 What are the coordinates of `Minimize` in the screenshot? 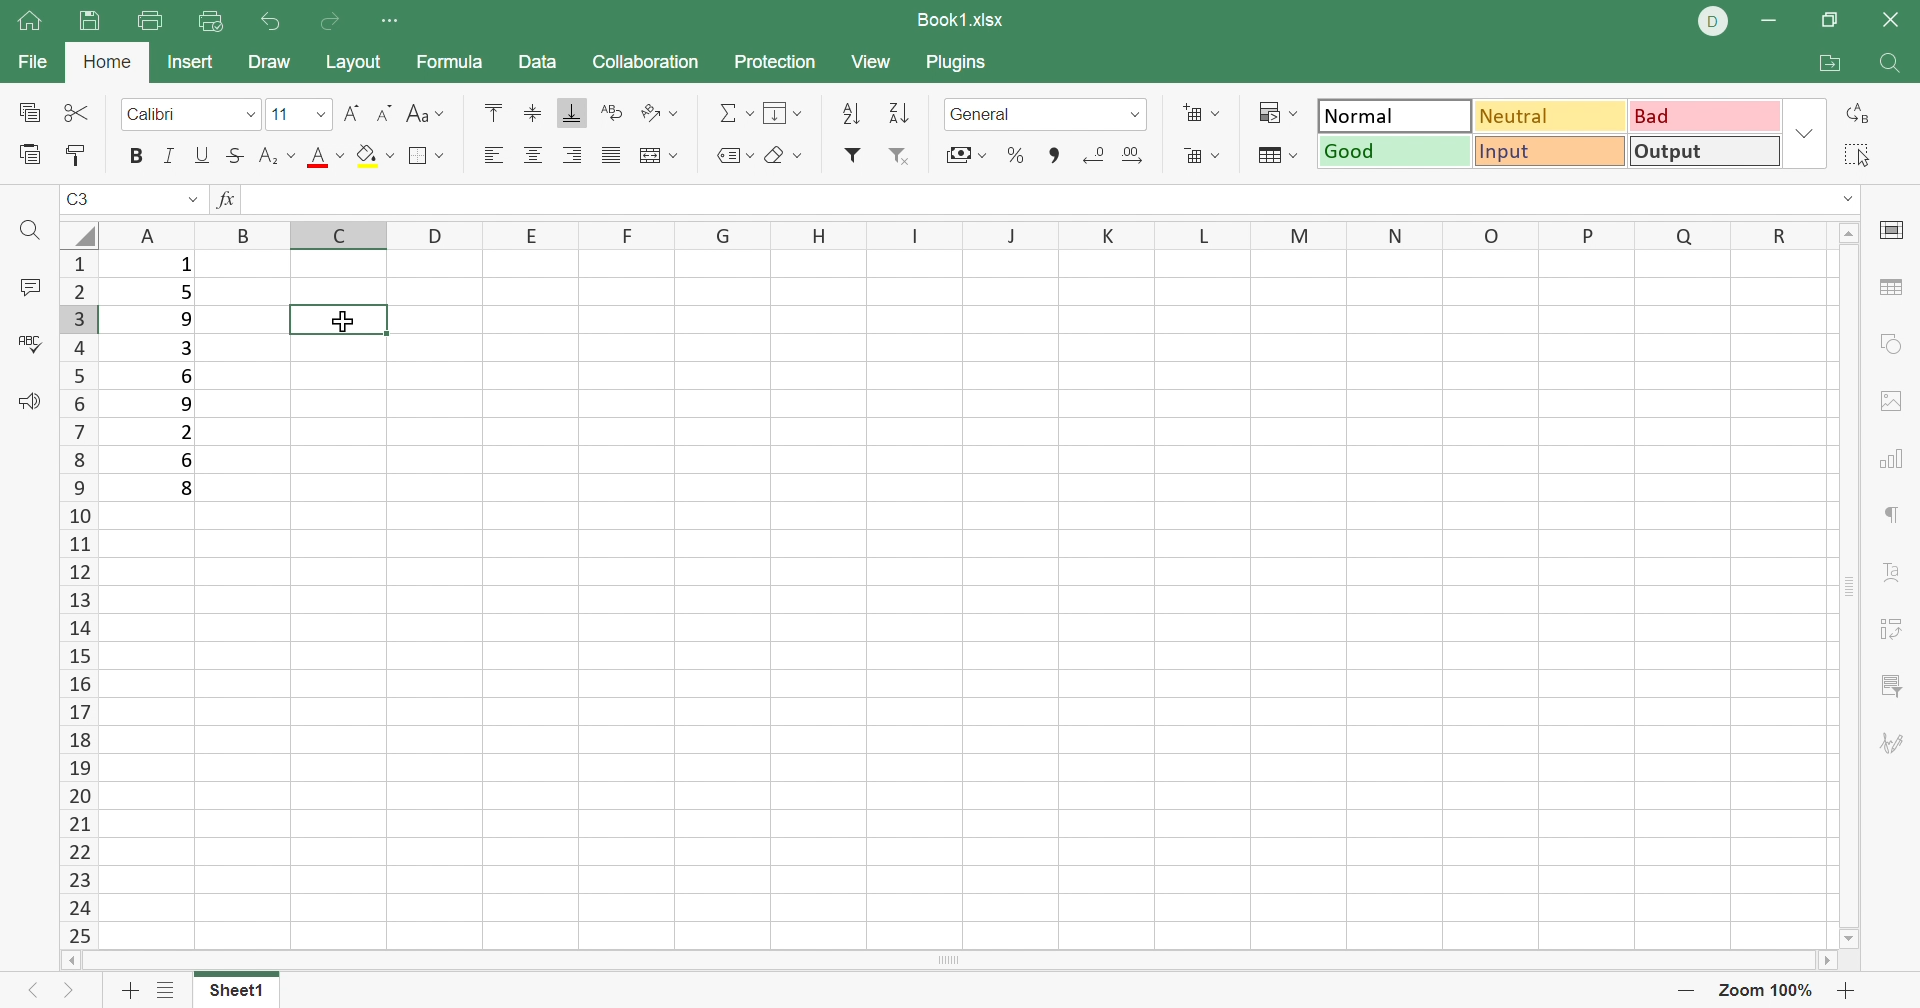 It's located at (1769, 22).